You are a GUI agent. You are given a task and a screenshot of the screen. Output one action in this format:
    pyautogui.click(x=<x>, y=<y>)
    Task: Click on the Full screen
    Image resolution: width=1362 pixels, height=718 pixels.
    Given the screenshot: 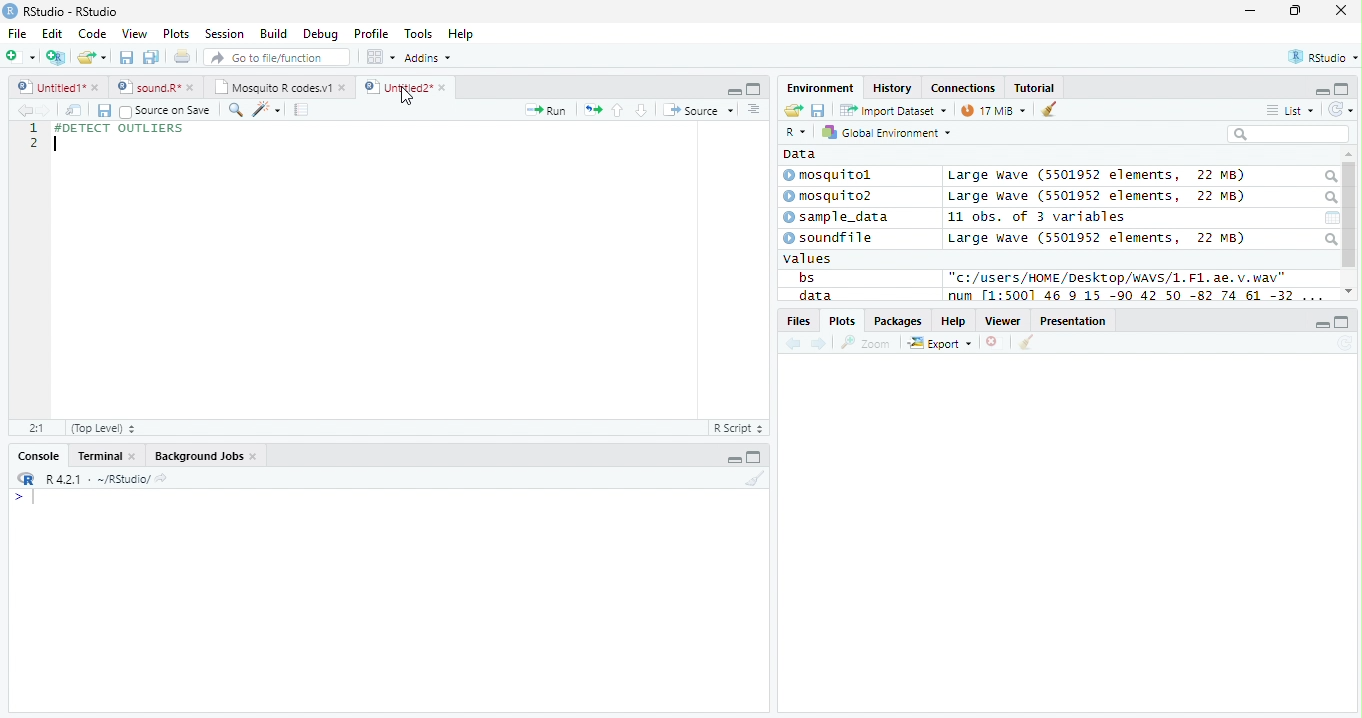 What is the action you would take?
    pyautogui.click(x=753, y=89)
    